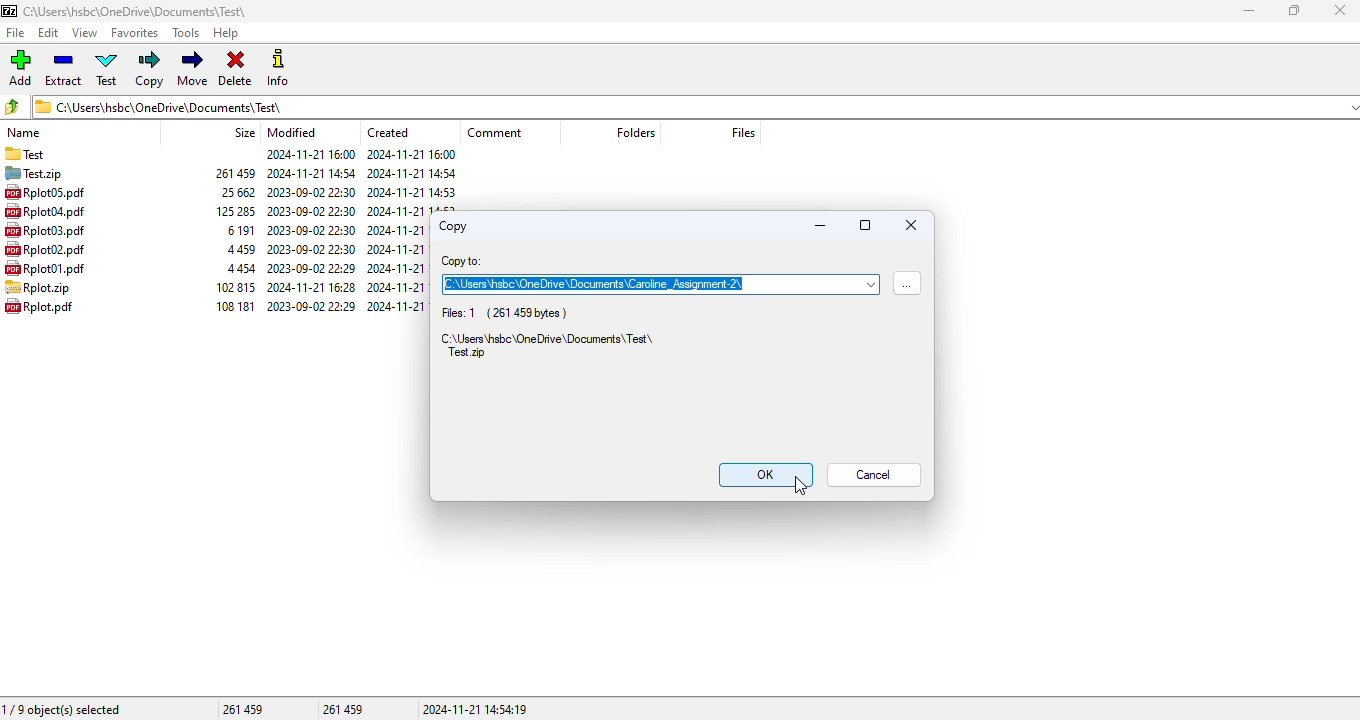 The width and height of the screenshot is (1360, 720). Describe the element at coordinates (343, 709) in the screenshot. I see `261 459` at that location.